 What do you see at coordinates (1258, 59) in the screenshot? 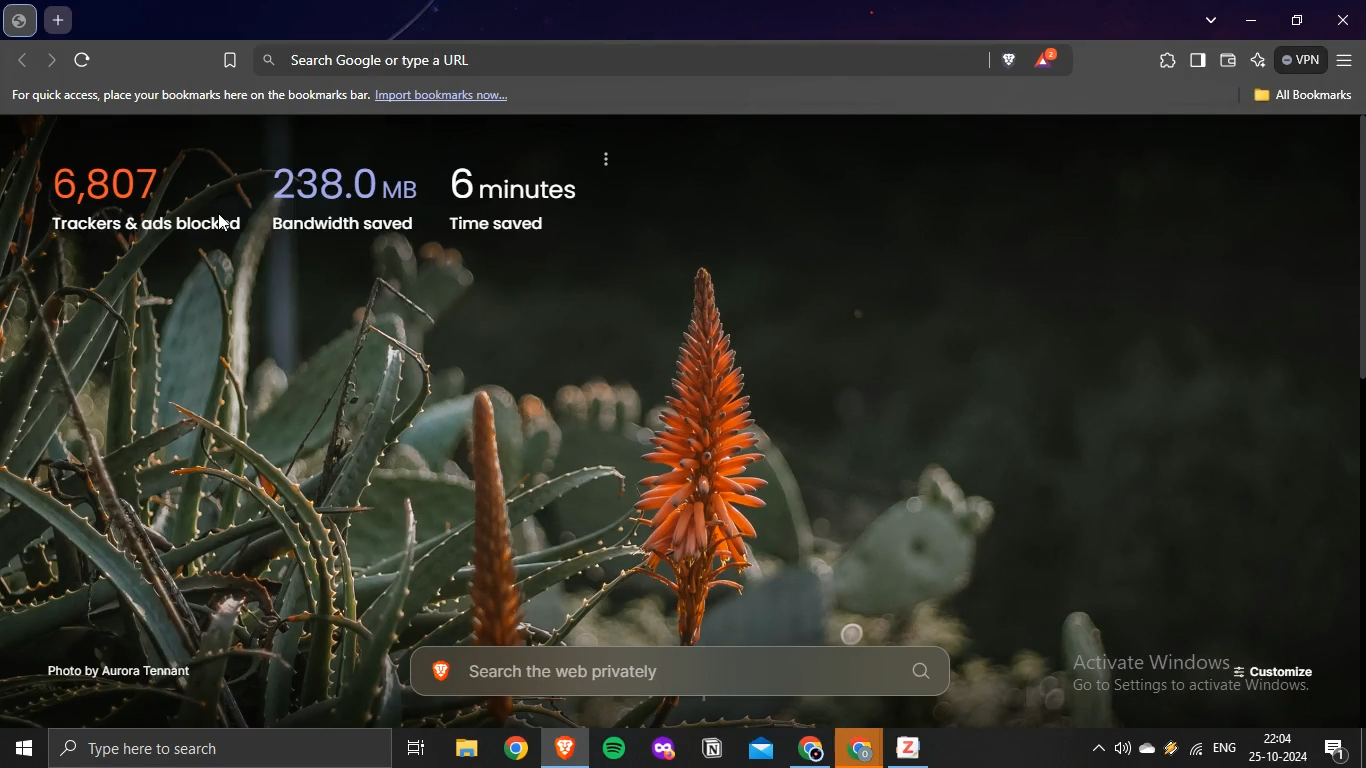
I see `leo AI` at bounding box center [1258, 59].